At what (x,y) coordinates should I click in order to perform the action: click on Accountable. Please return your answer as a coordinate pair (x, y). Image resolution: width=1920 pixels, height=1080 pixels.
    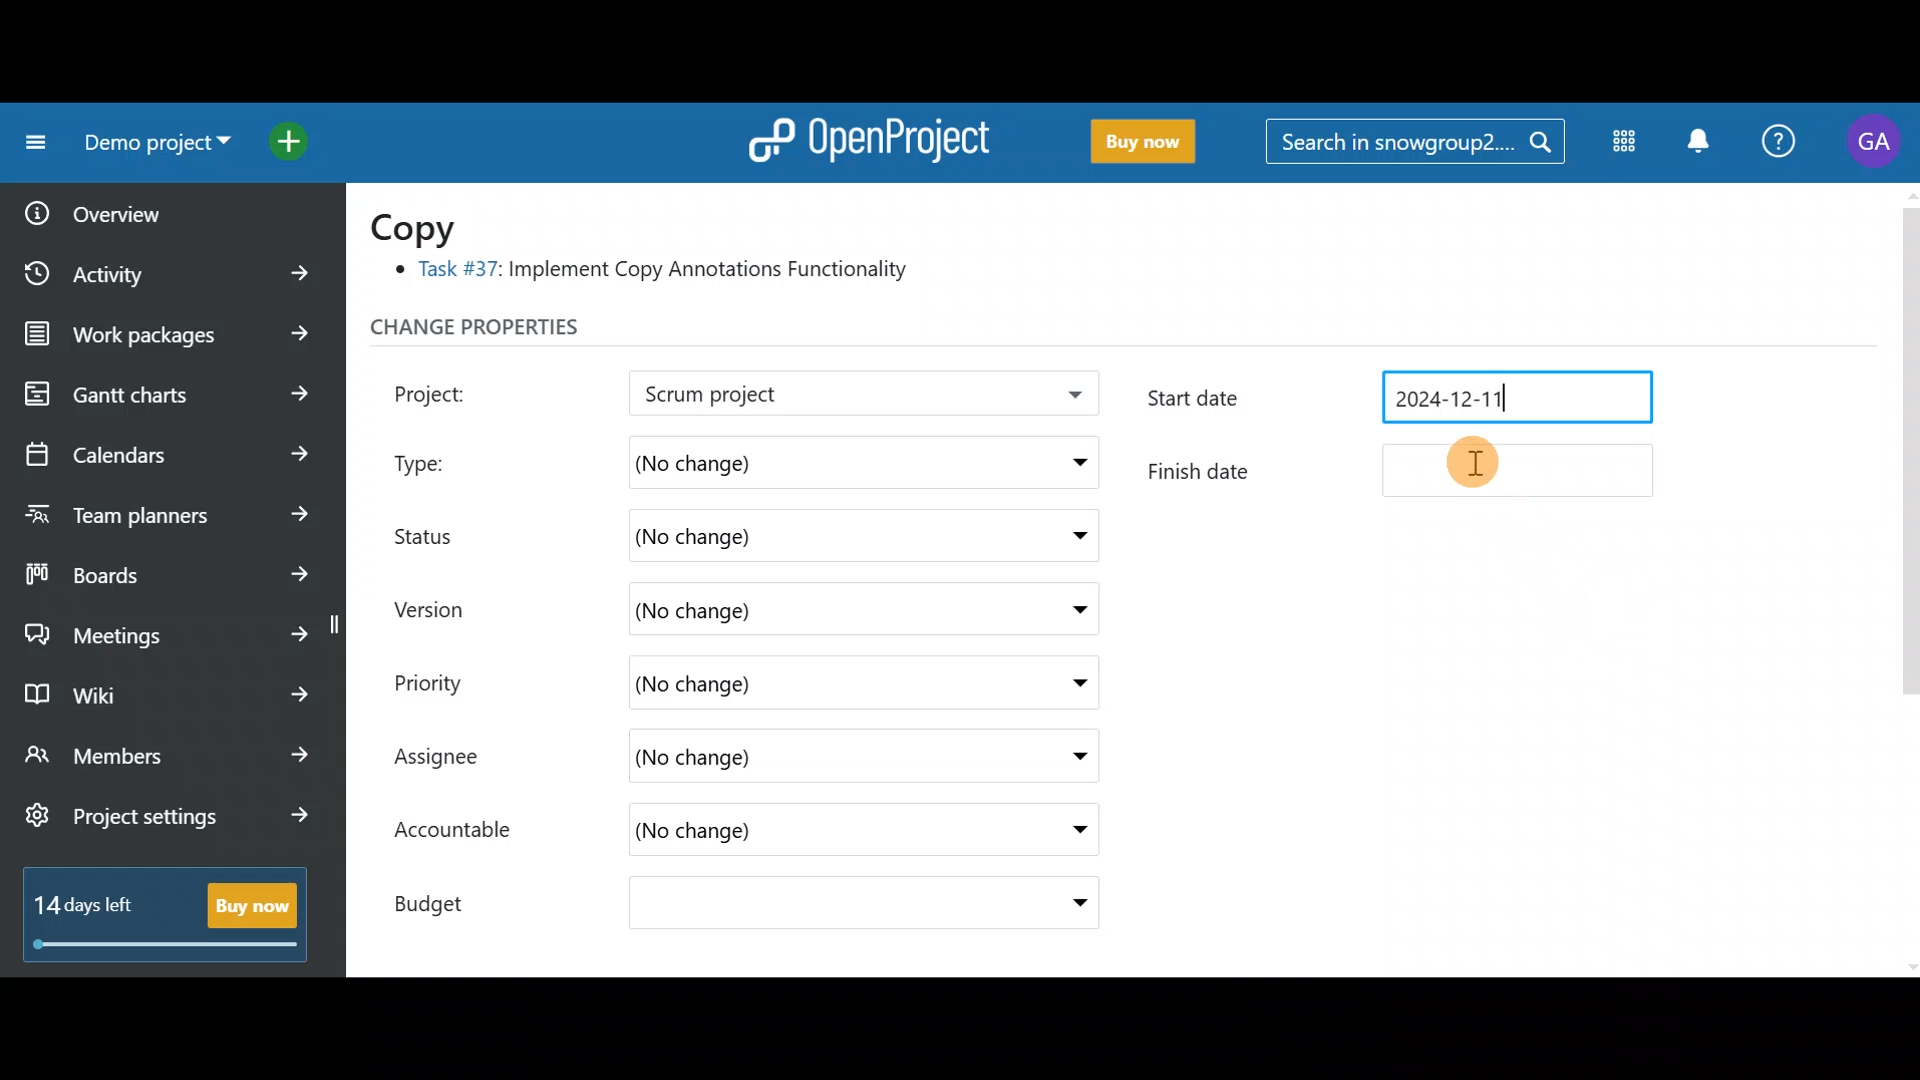
    Looking at the image, I should click on (463, 832).